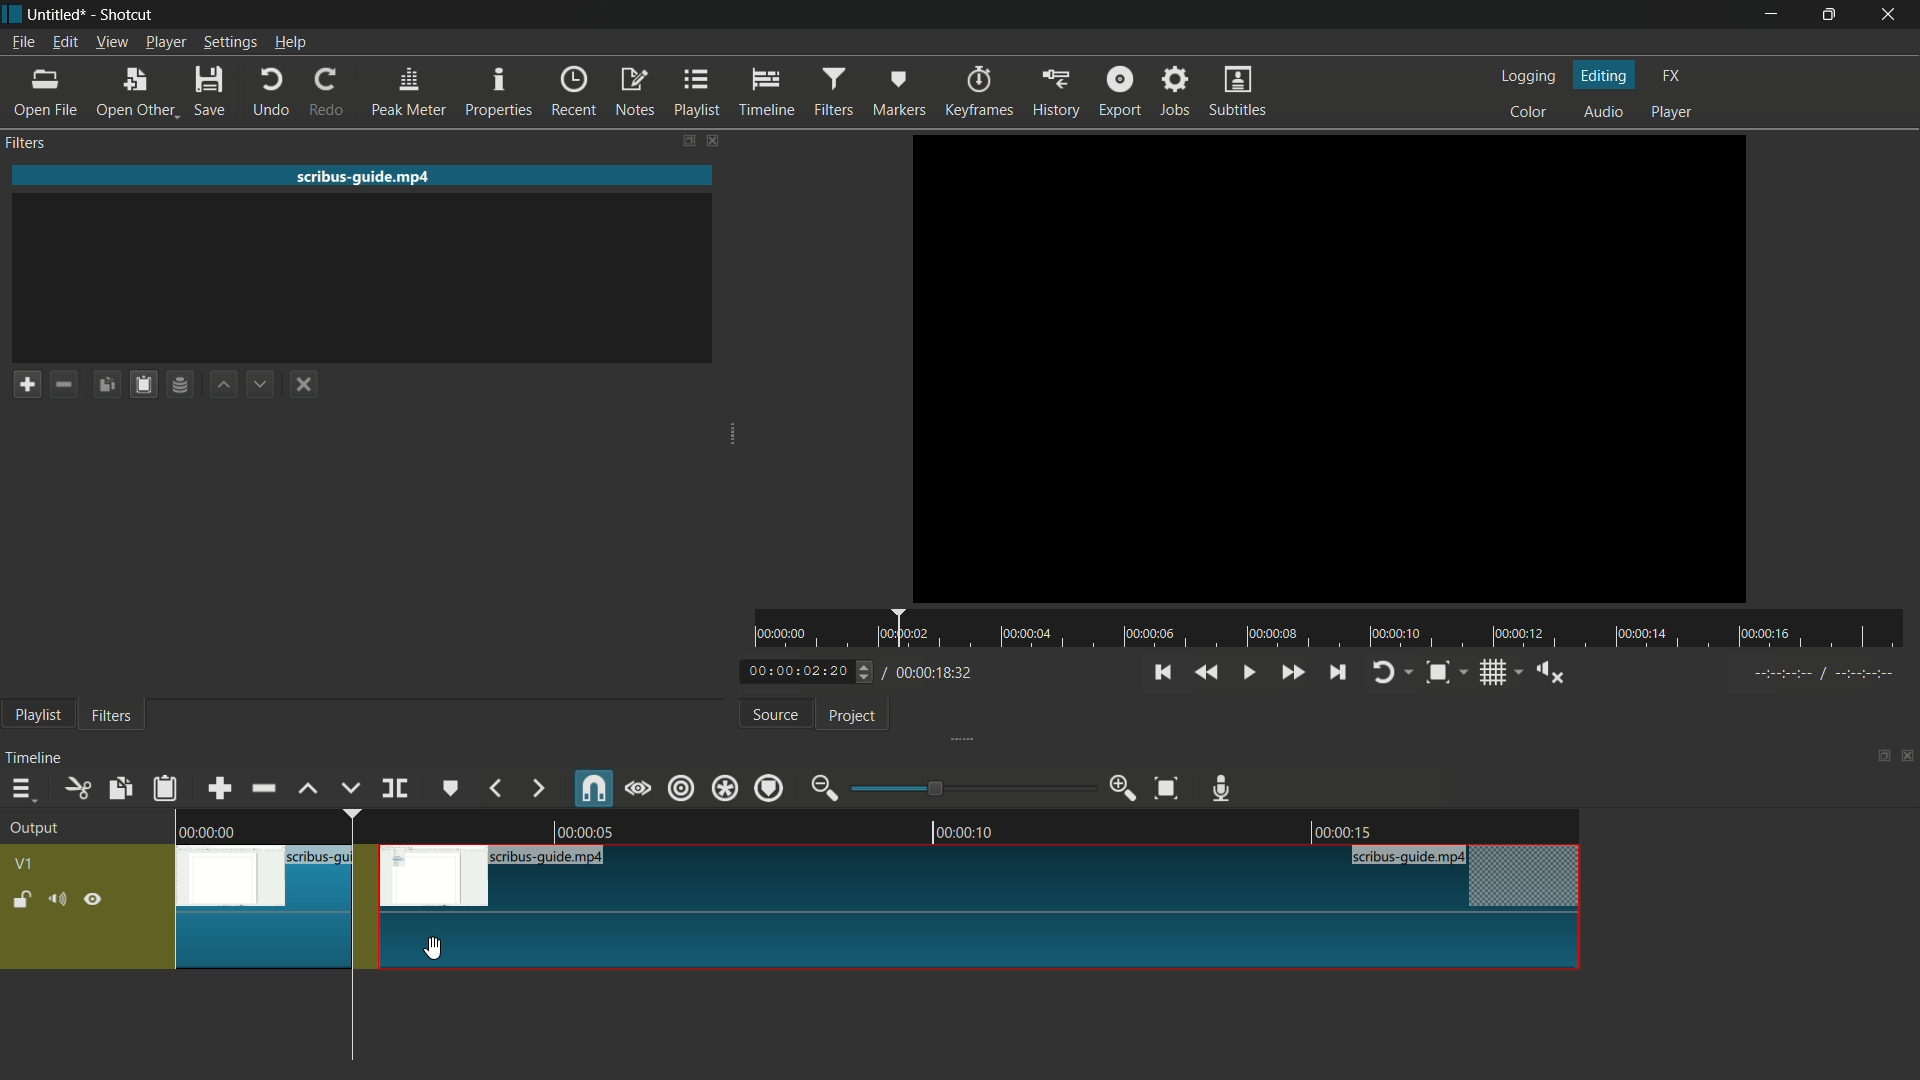 The image size is (1920, 1080). What do you see at coordinates (1339, 630) in the screenshot?
I see `time` at bounding box center [1339, 630].